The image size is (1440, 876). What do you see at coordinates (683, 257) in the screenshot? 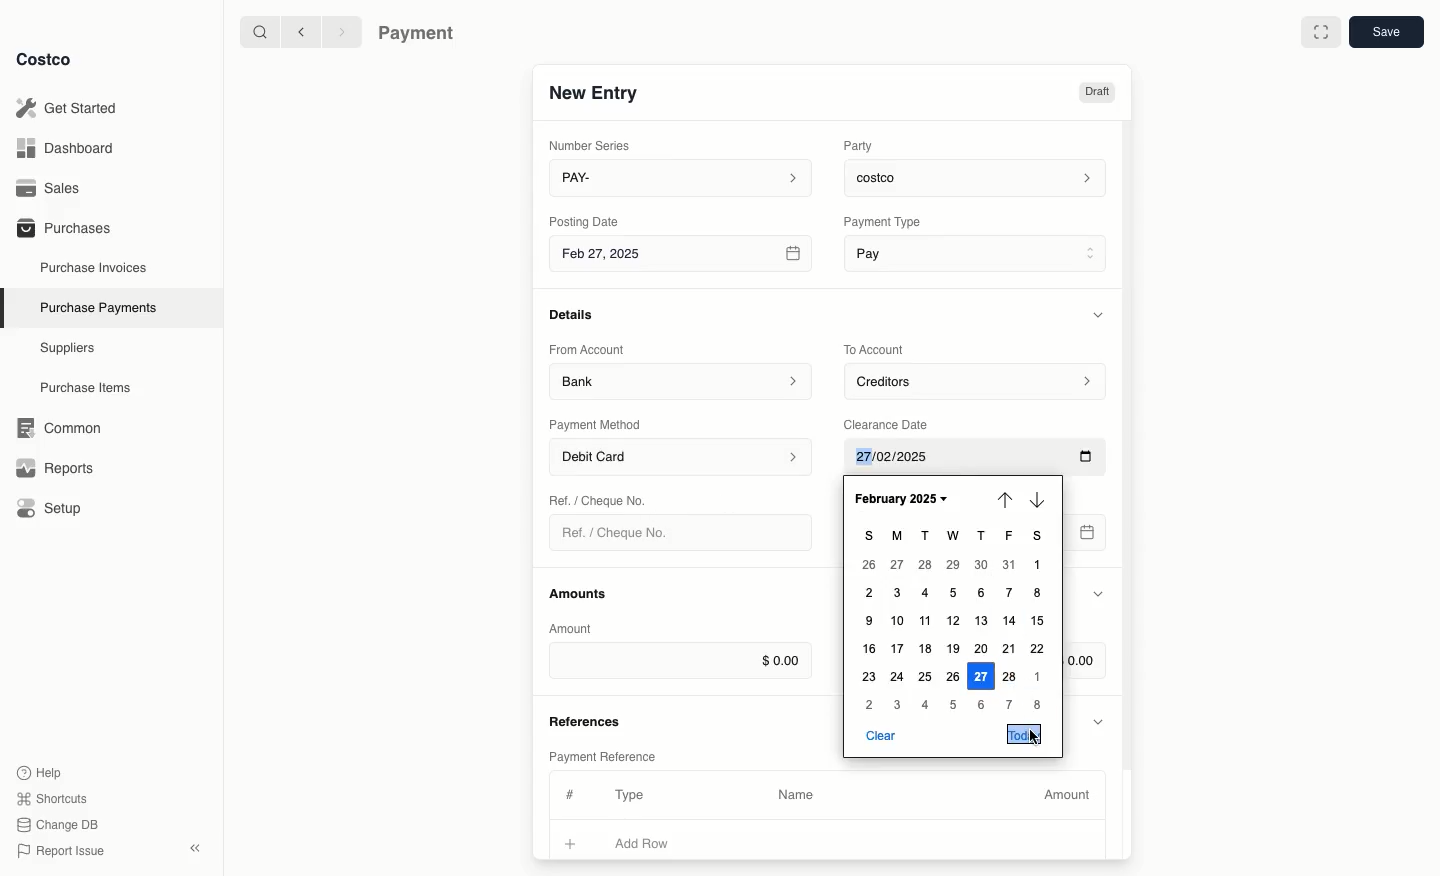
I see `Feb 27, 2025` at bounding box center [683, 257].